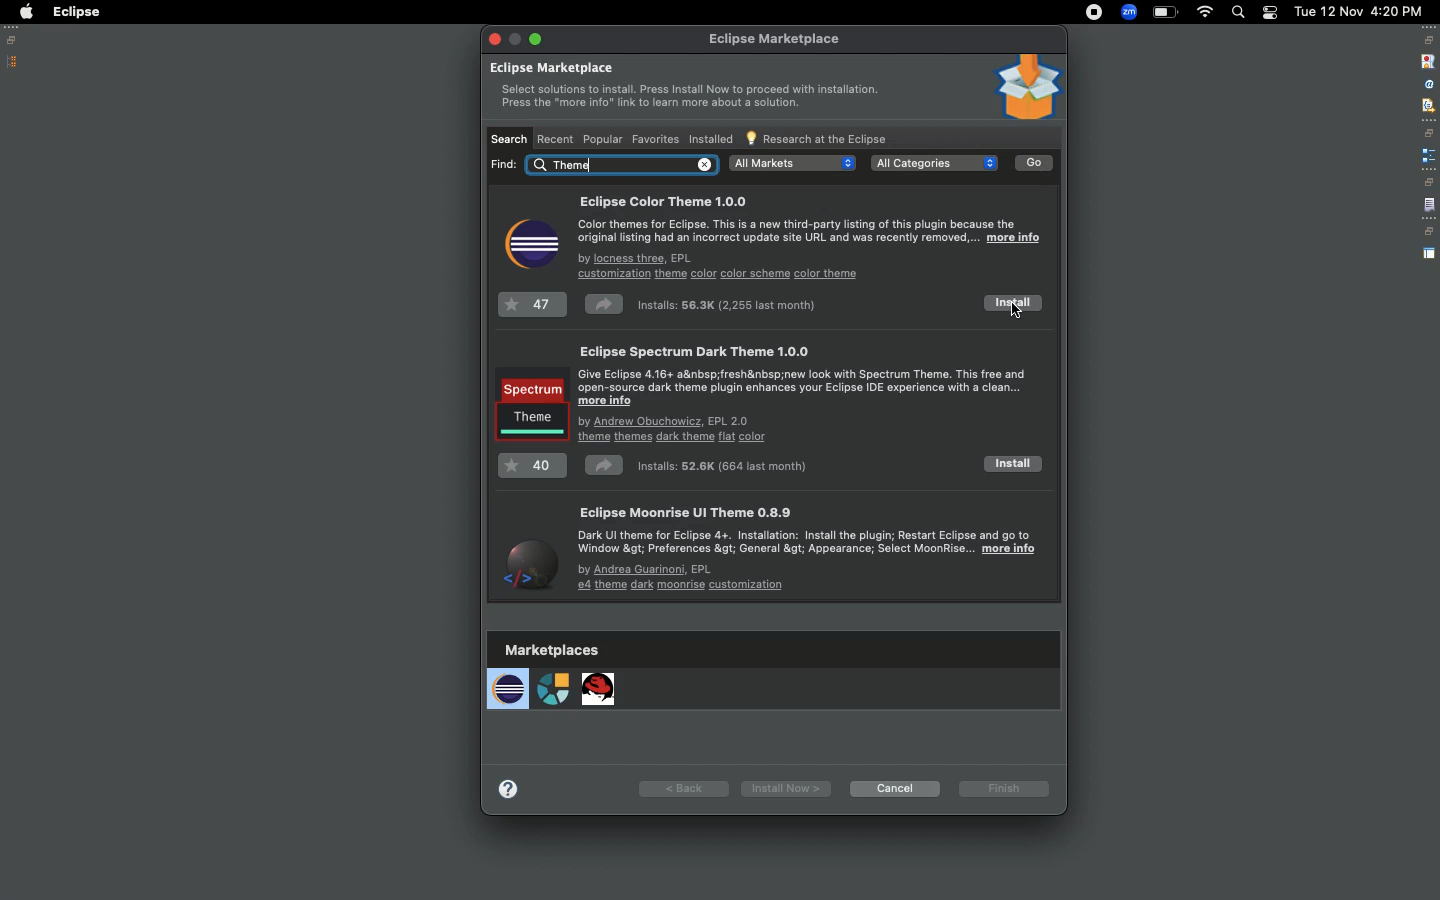 The image size is (1440, 900). Describe the element at coordinates (532, 402) in the screenshot. I see `Icon` at that location.